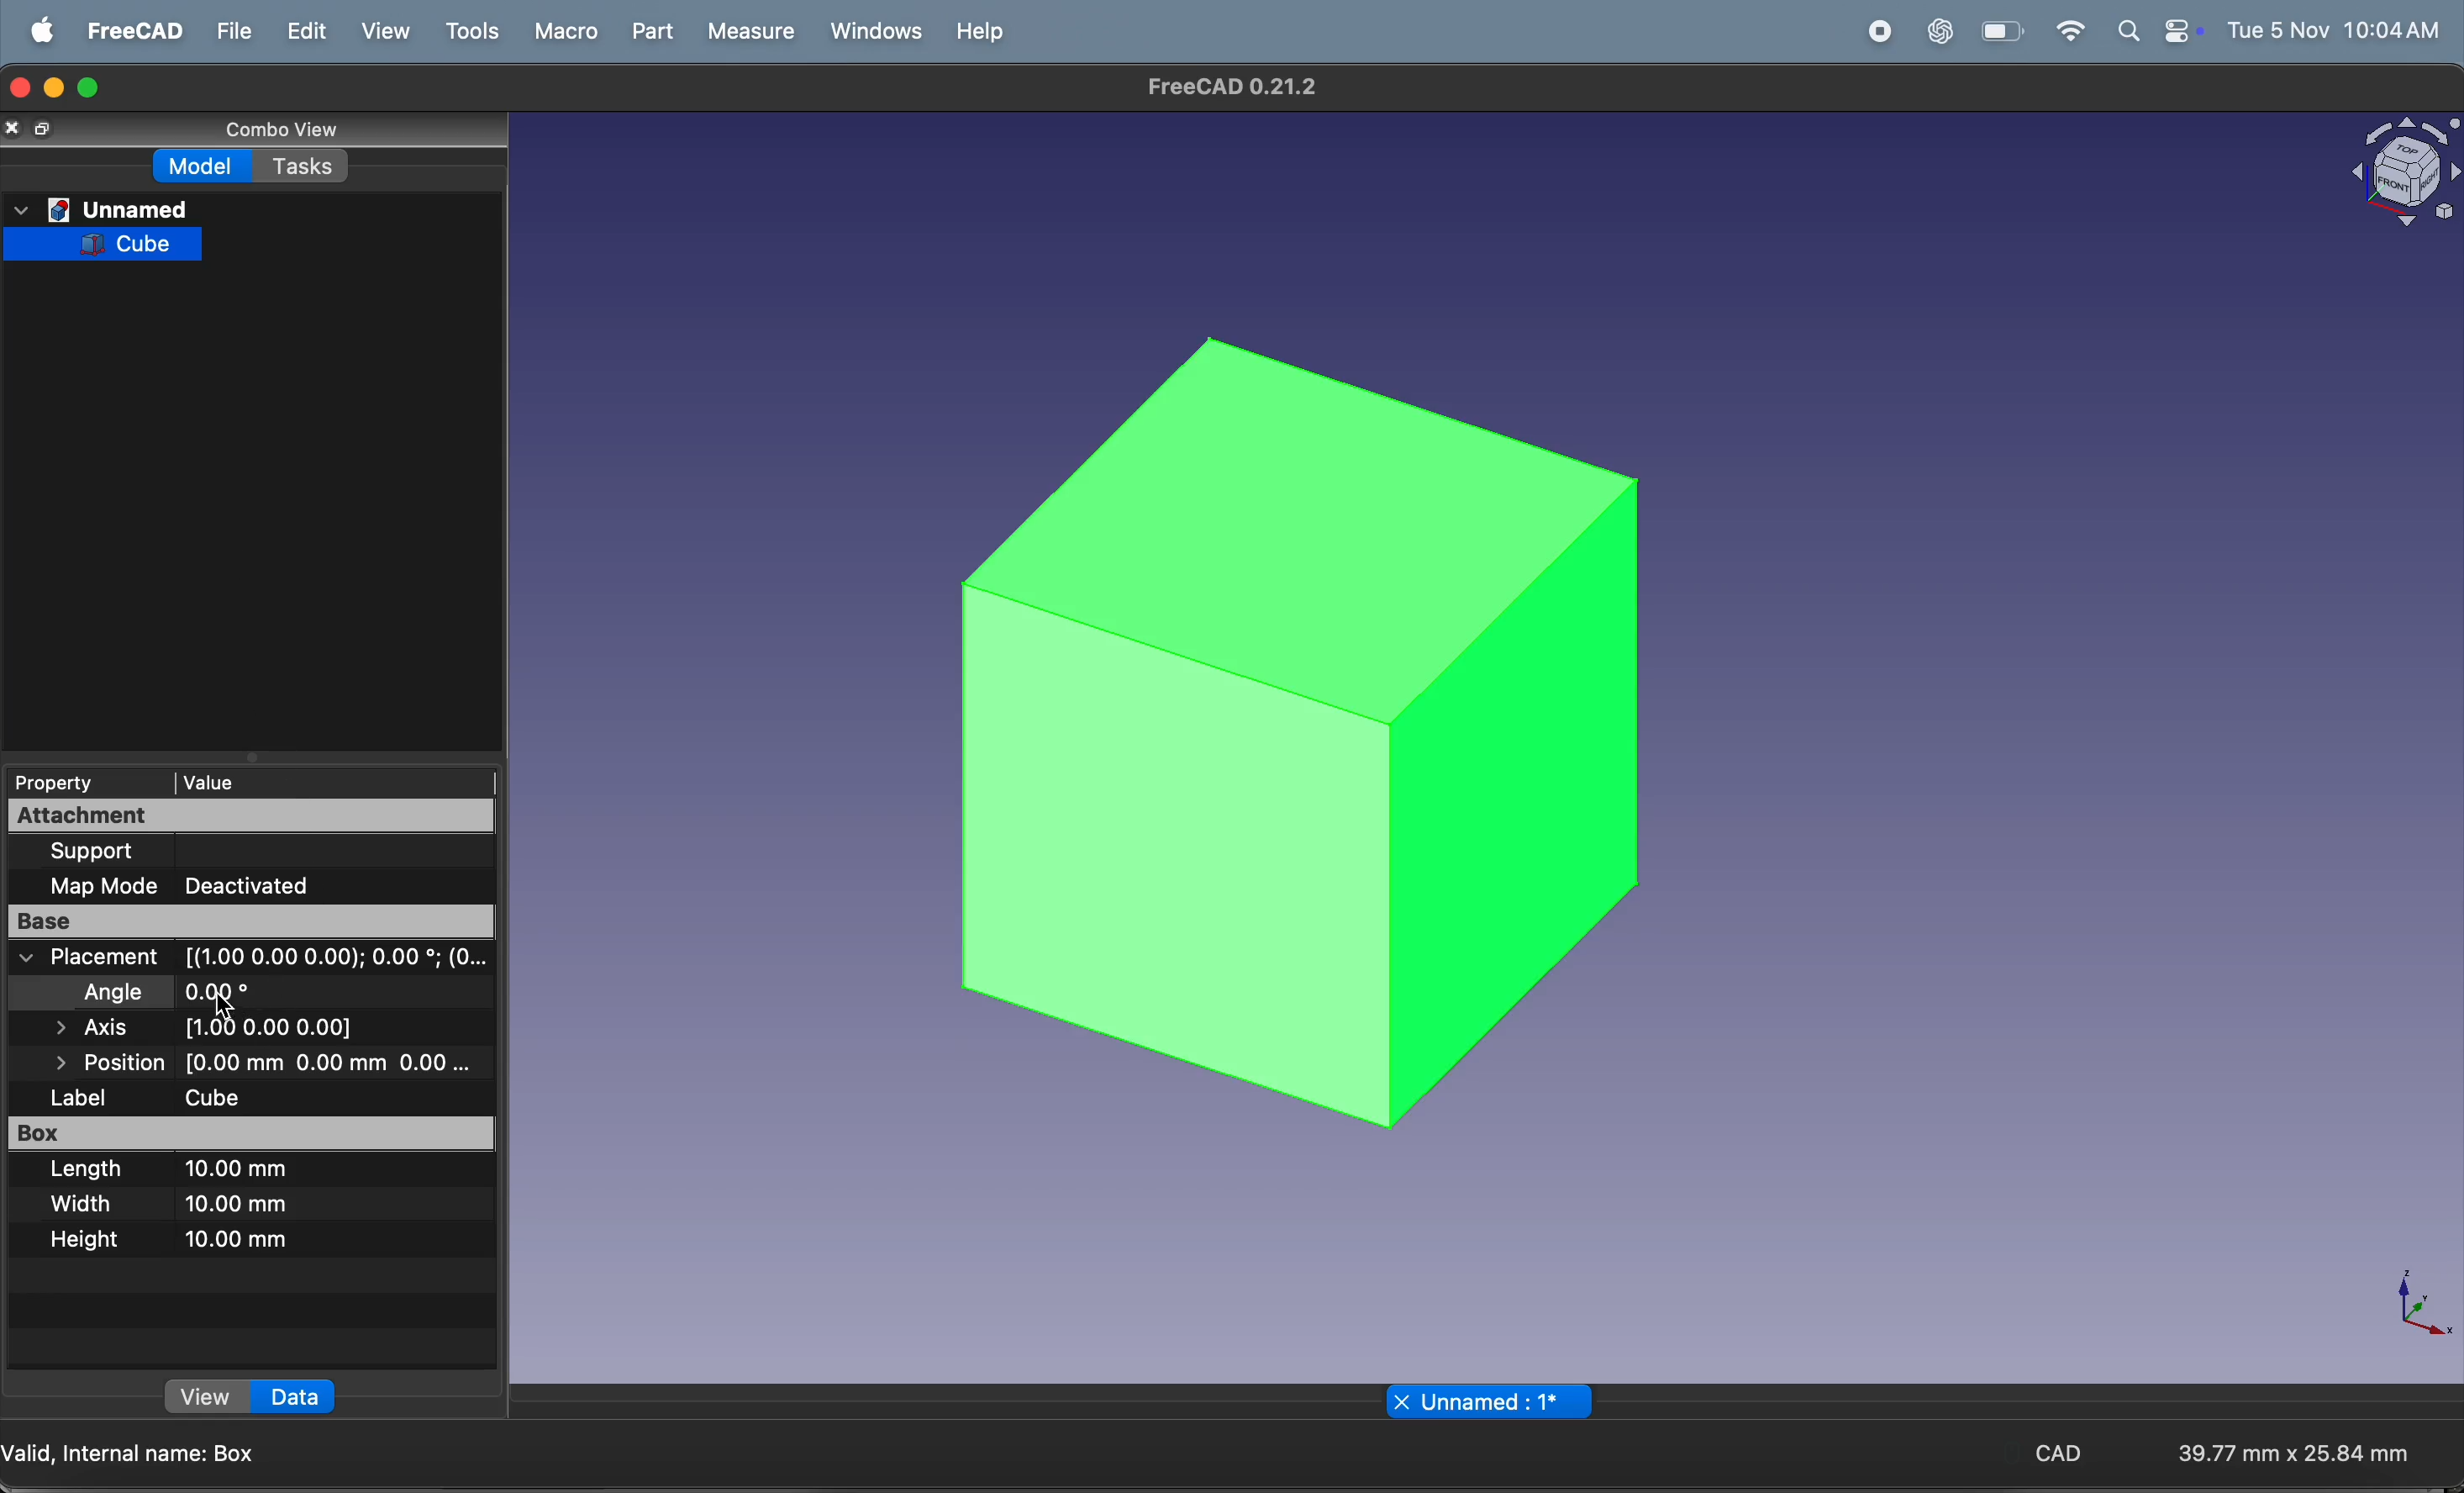  I want to click on Data », so click(294, 1396).